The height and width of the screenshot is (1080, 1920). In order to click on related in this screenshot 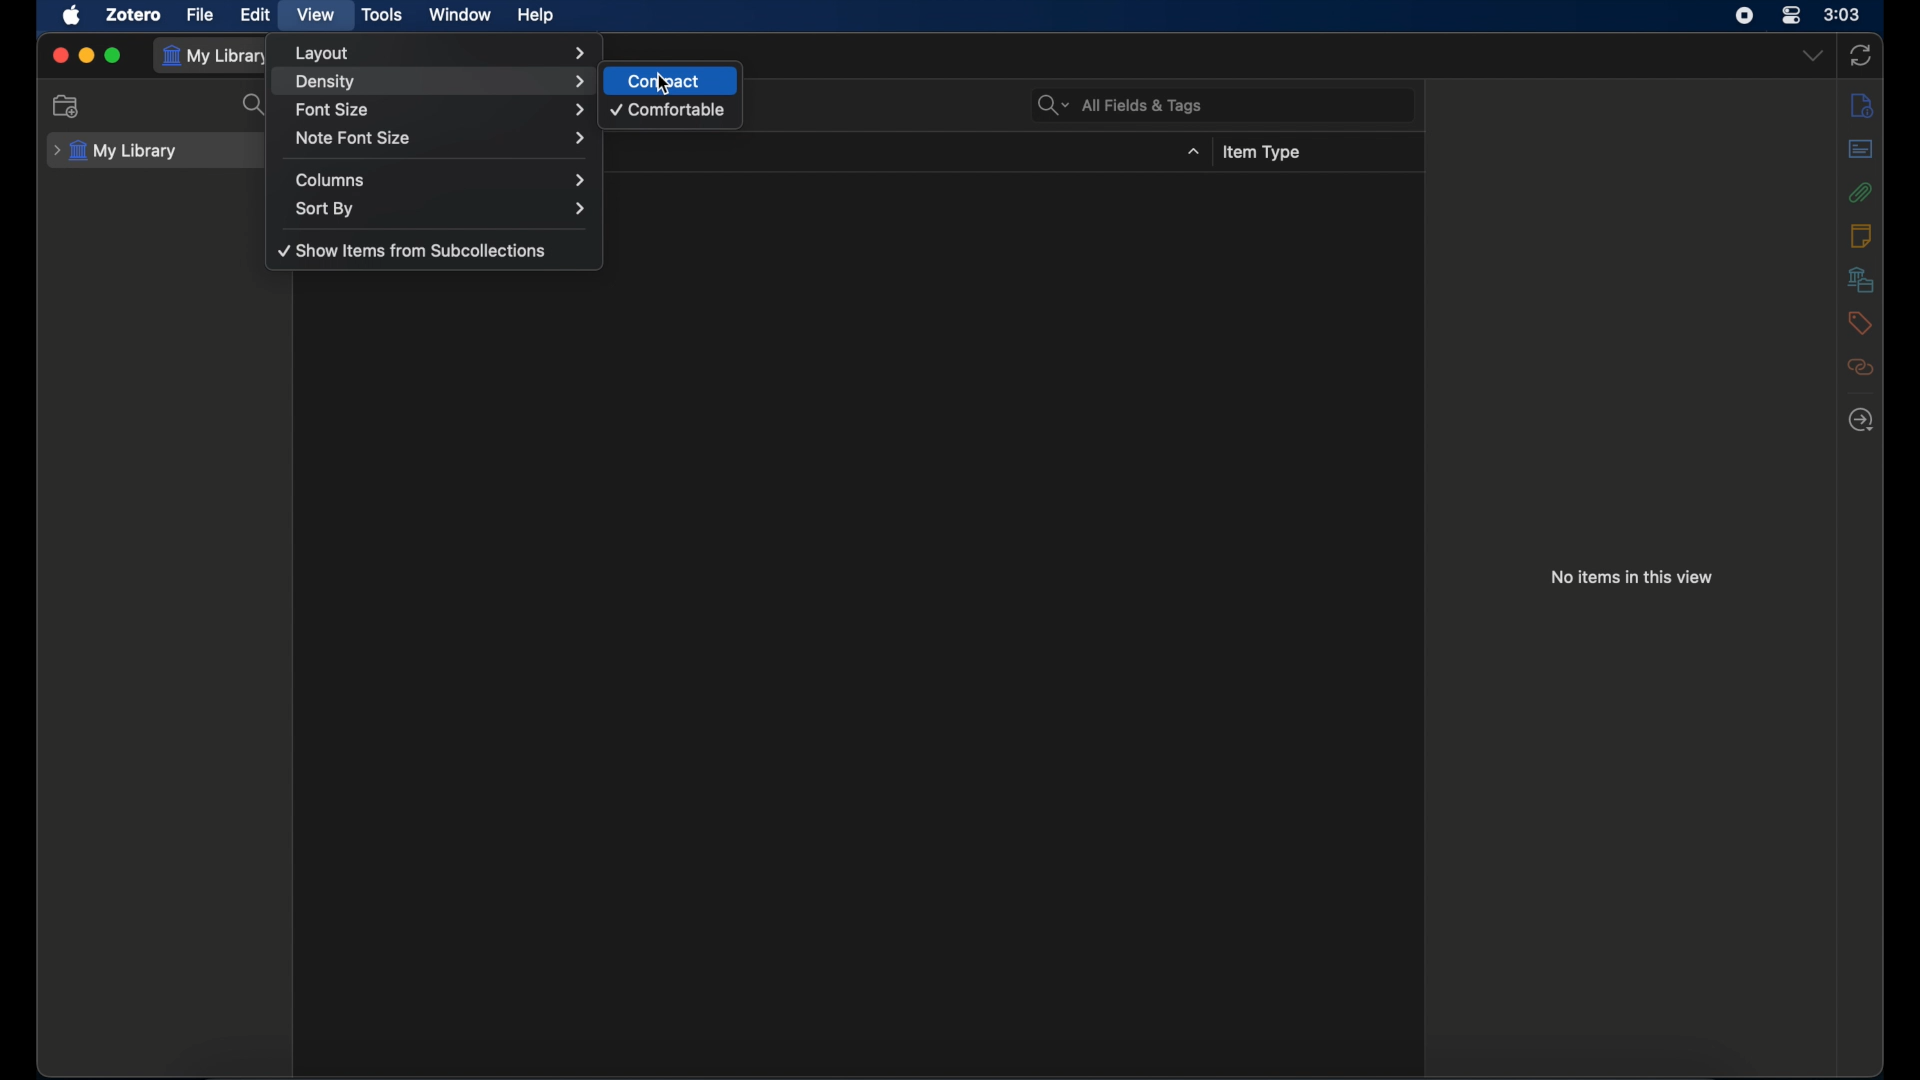, I will do `click(1861, 367)`.